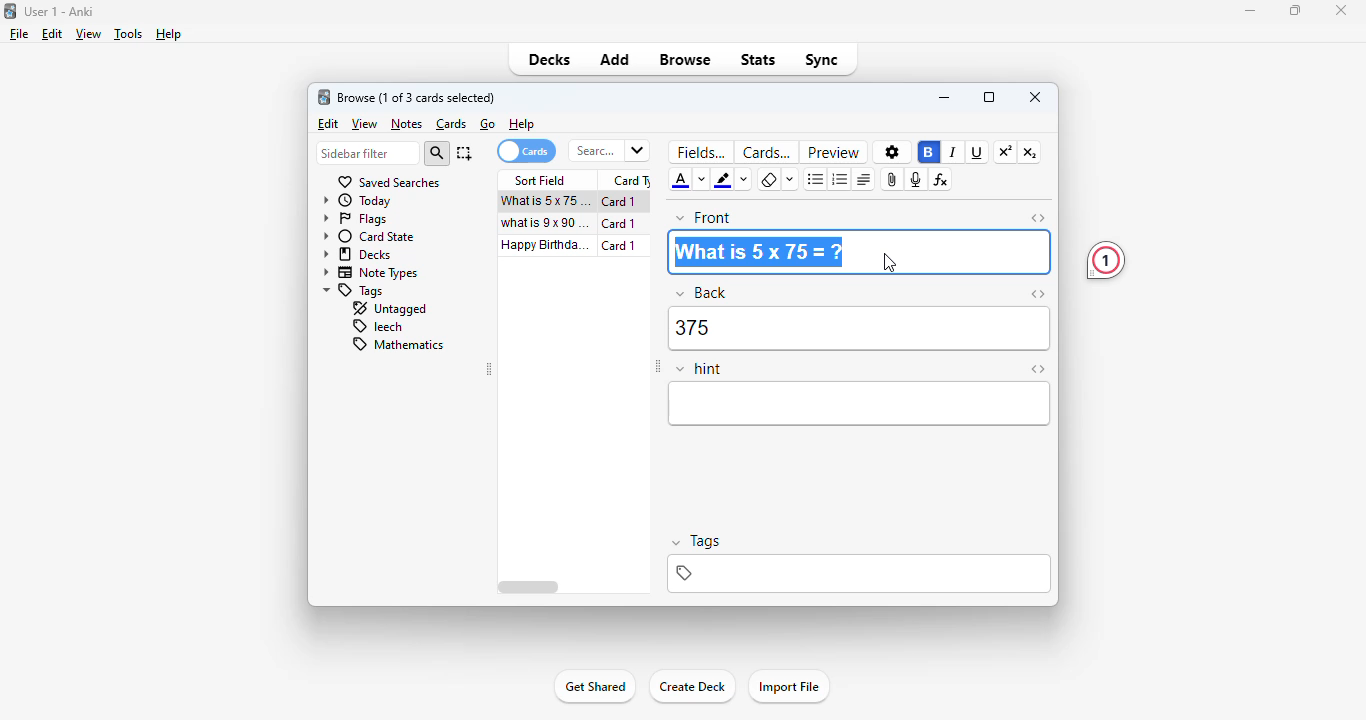 This screenshot has height=720, width=1366. I want to click on toggle HTML editor, so click(1038, 369).